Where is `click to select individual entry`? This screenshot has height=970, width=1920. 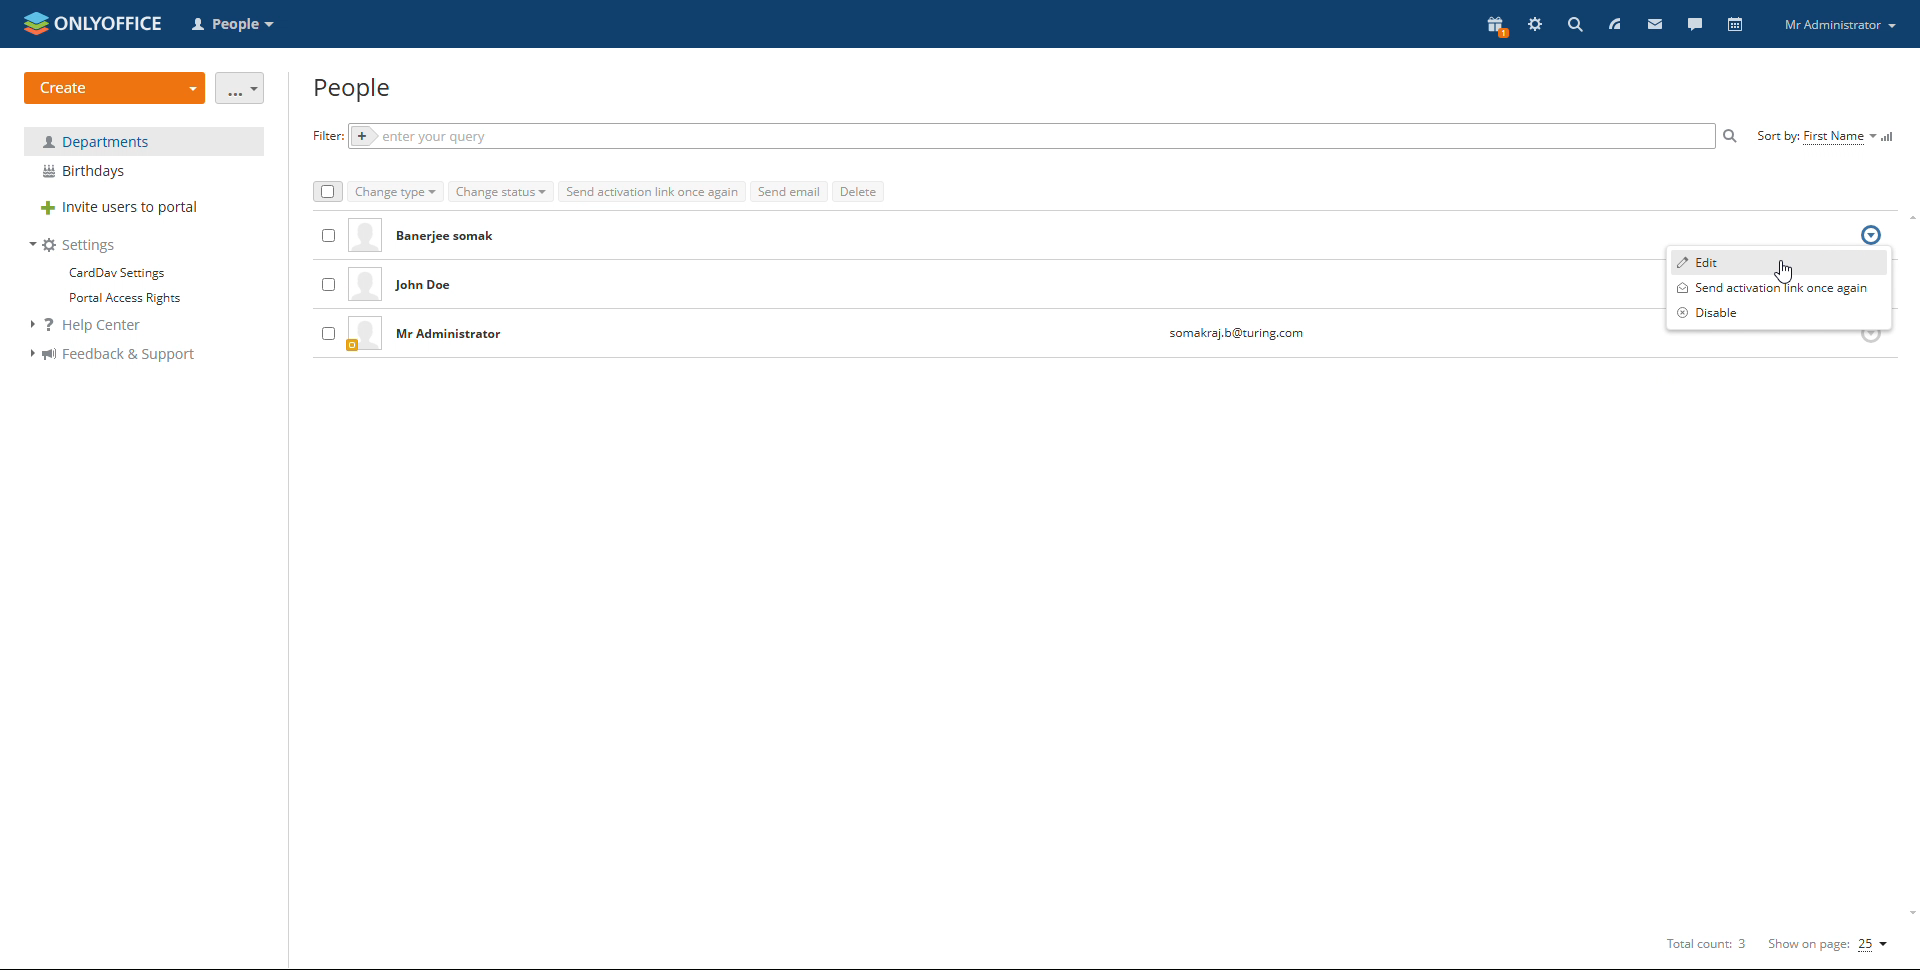
click to select individual entry is located at coordinates (328, 333).